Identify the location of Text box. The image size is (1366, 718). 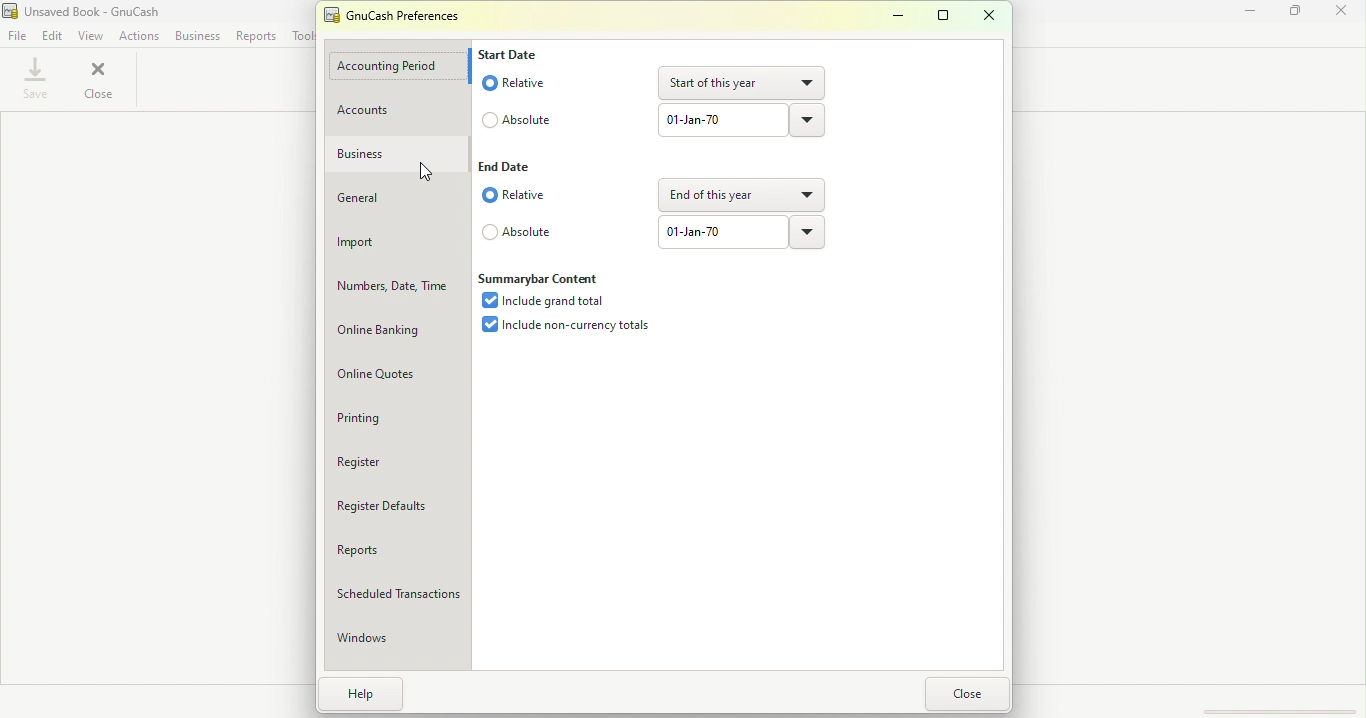
(721, 232).